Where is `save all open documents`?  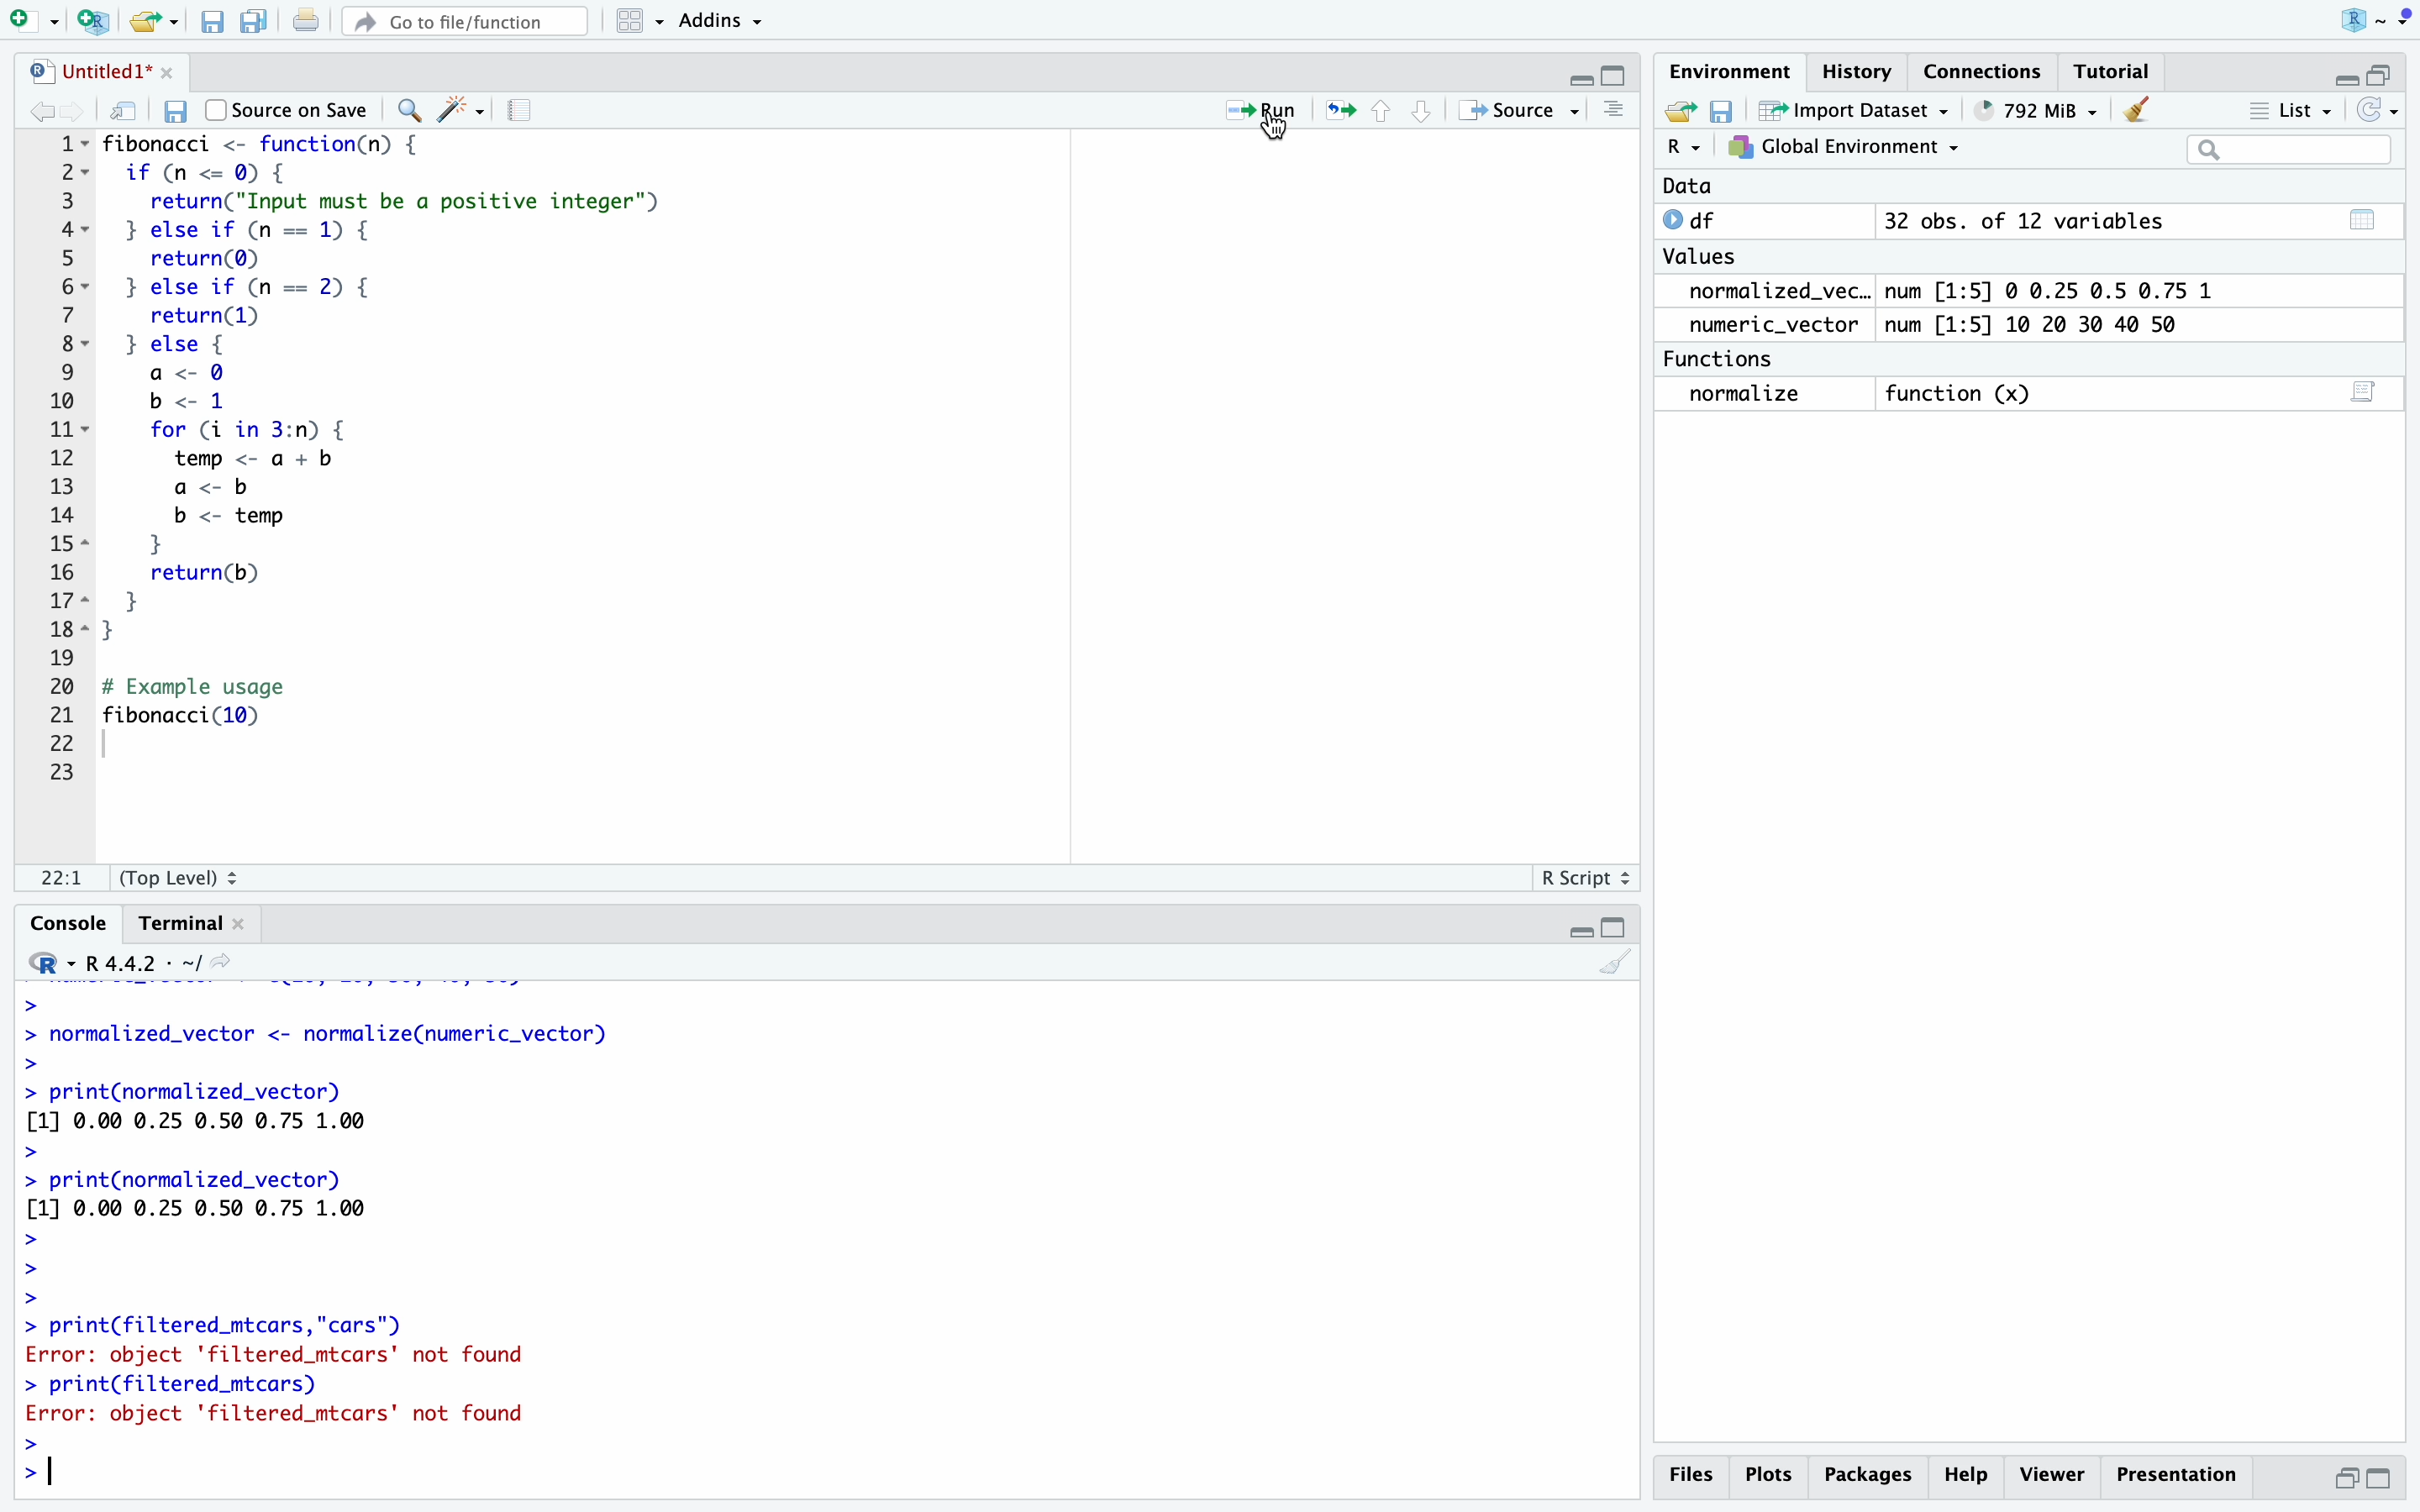 save all open documents is located at coordinates (256, 19).